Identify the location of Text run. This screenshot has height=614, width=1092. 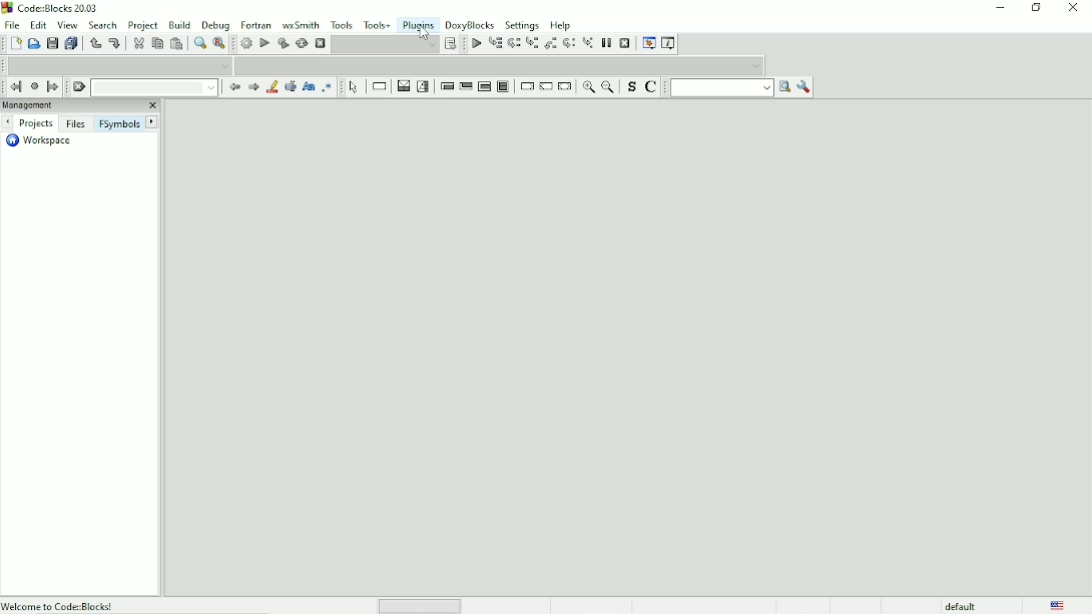
(721, 88).